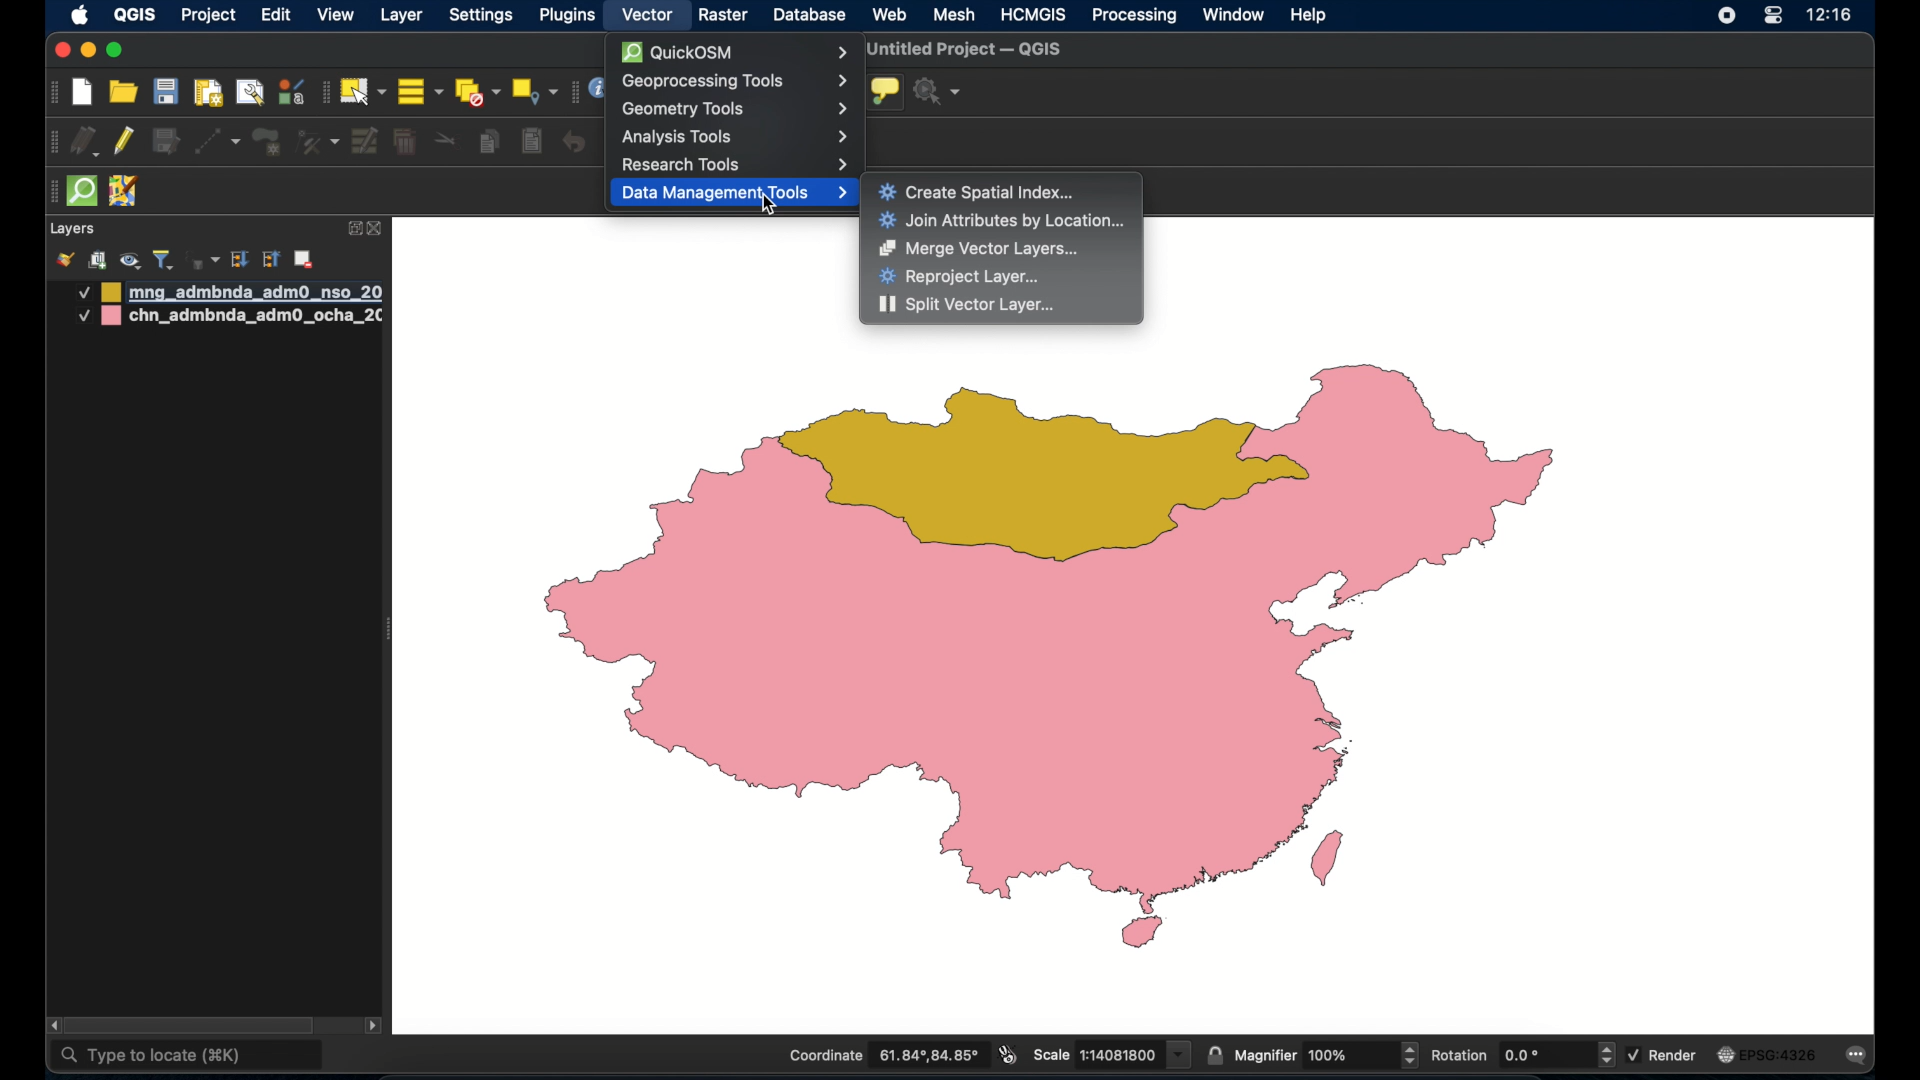 Image resolution: width=1920 pixels, height=1080 pixels. I want to click on toggle extents and mouse position display, so click(1005, 1054).